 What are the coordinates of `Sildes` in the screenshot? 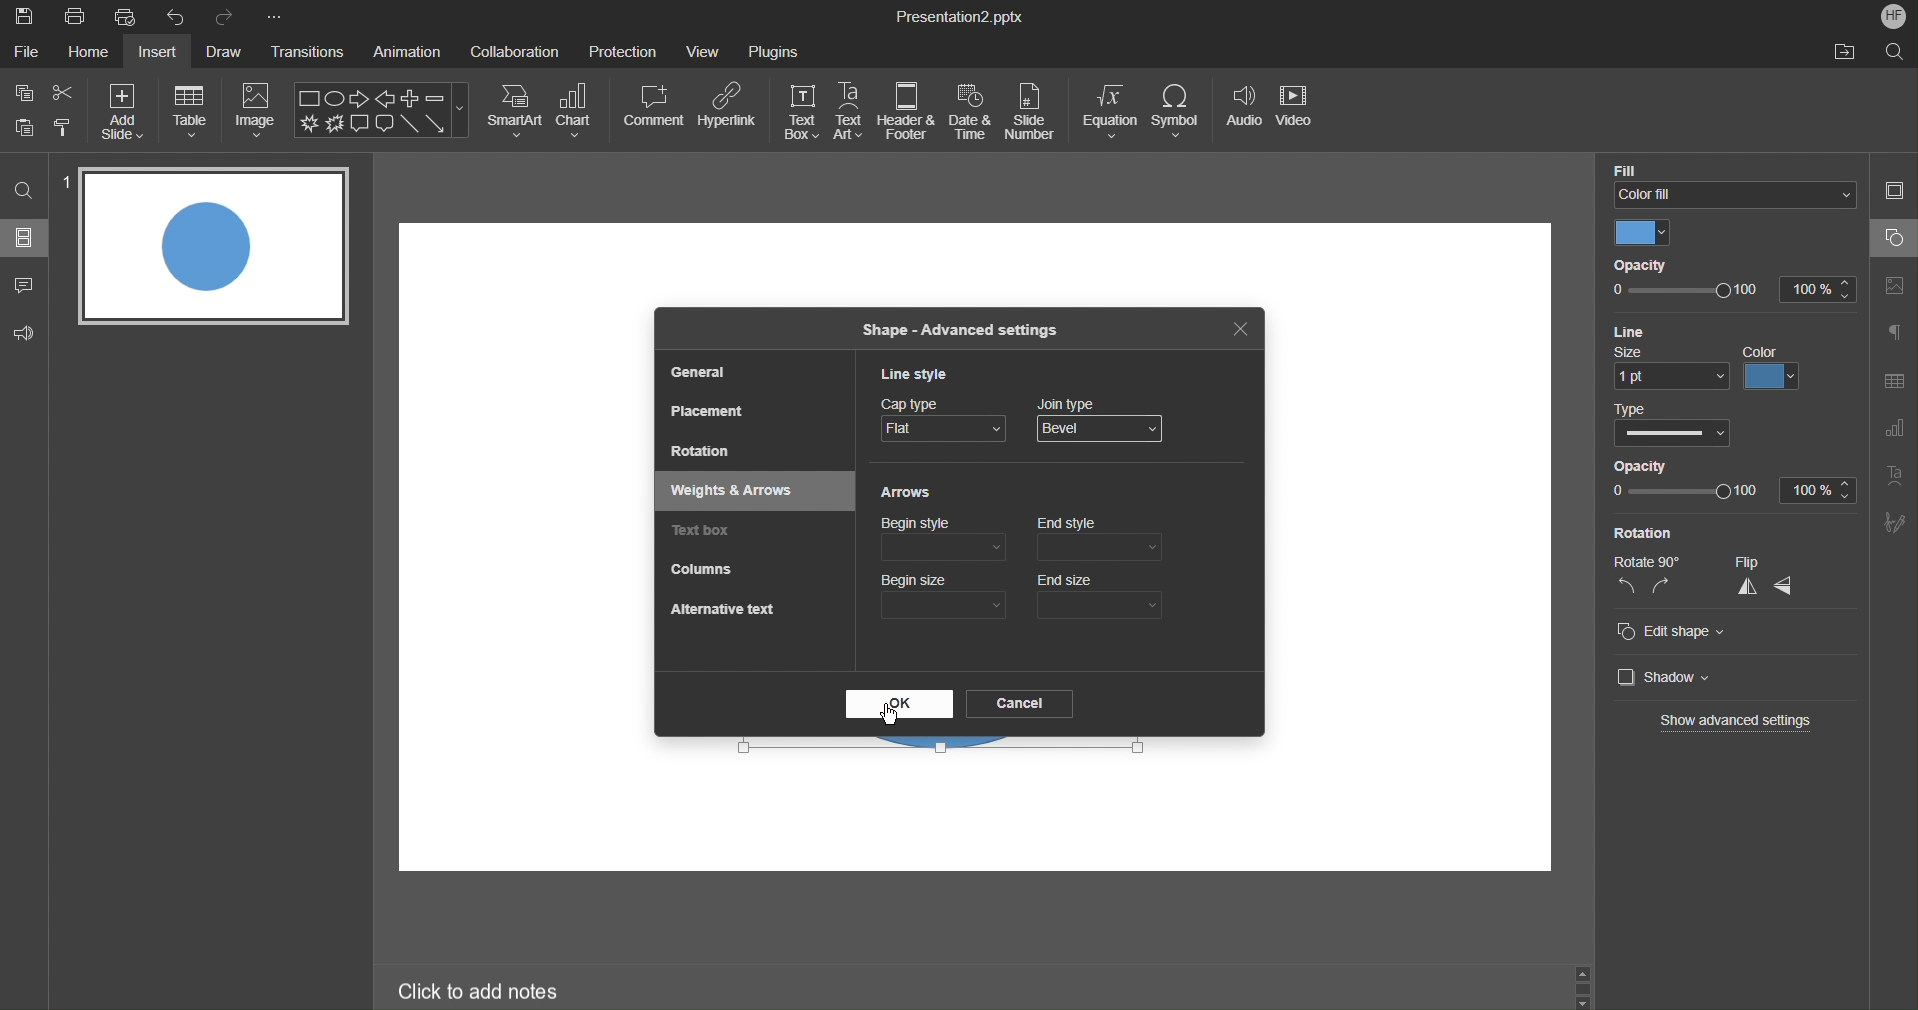 It's located at (26, 237).